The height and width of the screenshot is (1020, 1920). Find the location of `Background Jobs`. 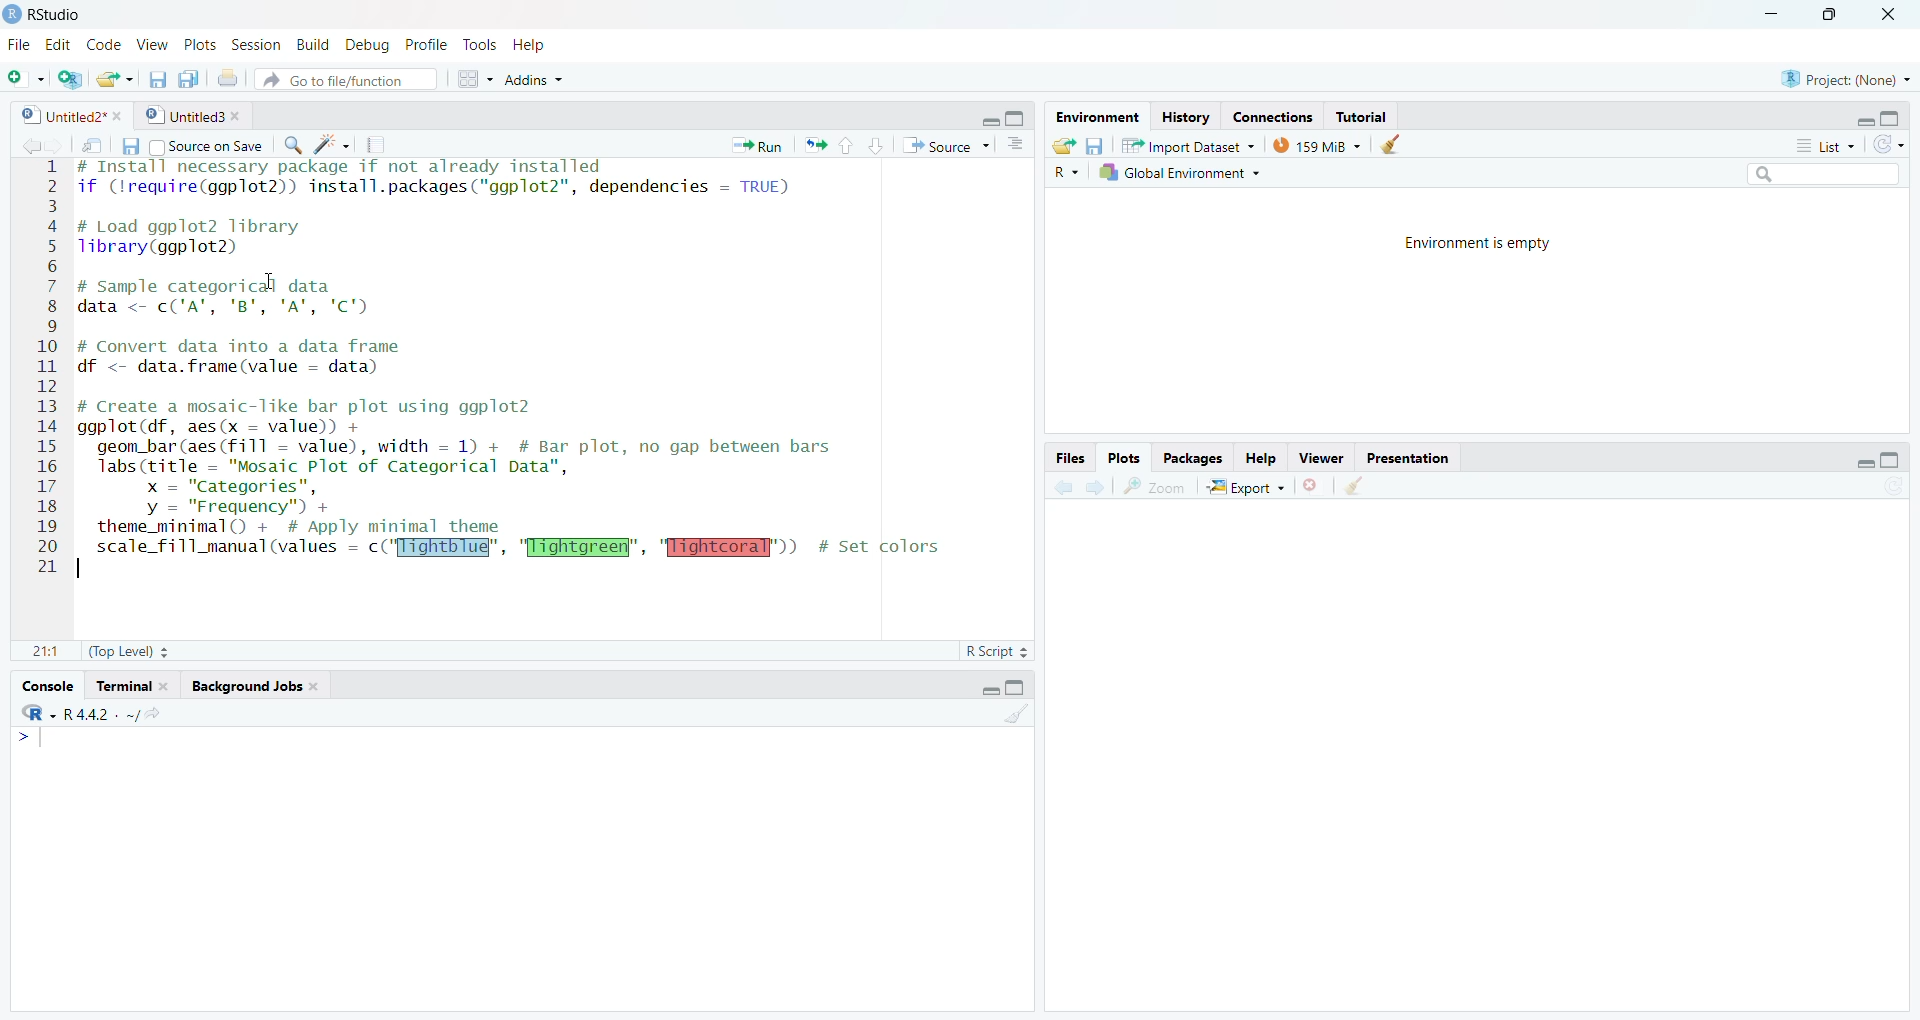

Background Jobs is located at coordinates (254, 687).